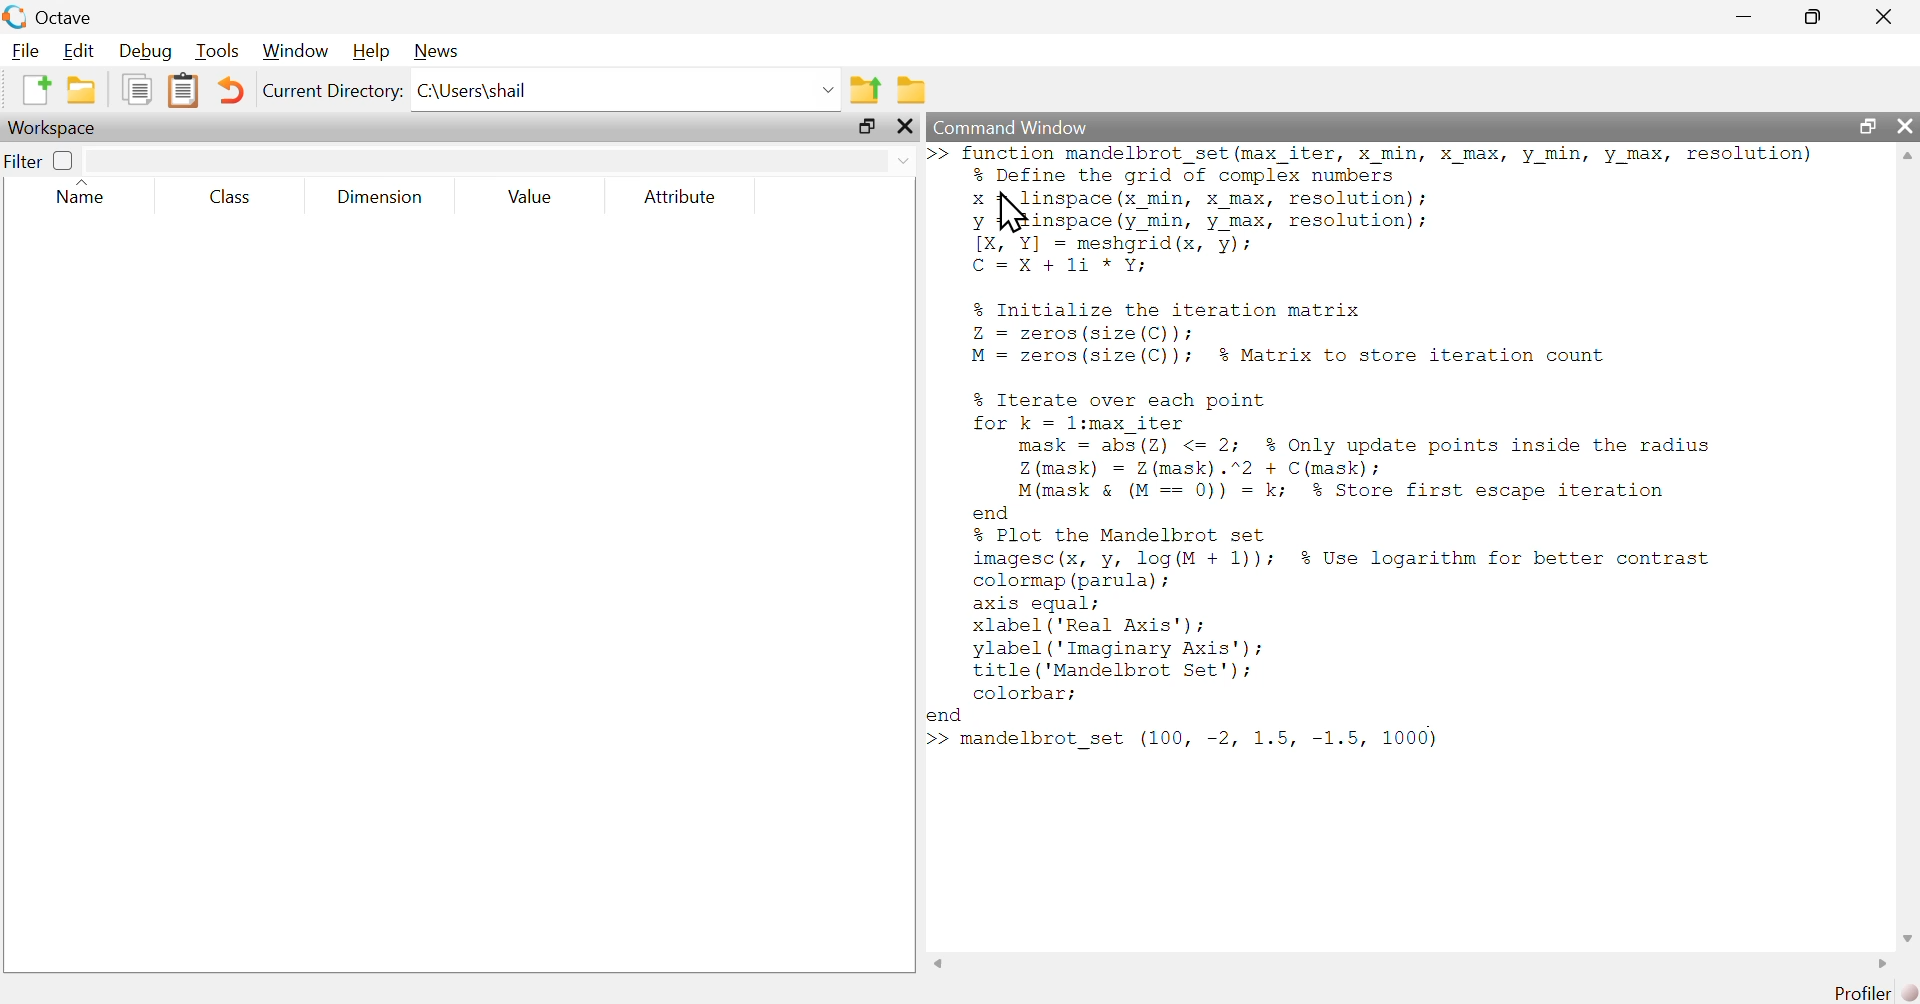  What do you see at coordinates (940, 962) in the screenshot?
I see `Scrollbar left` at bounding box center [940, 962].